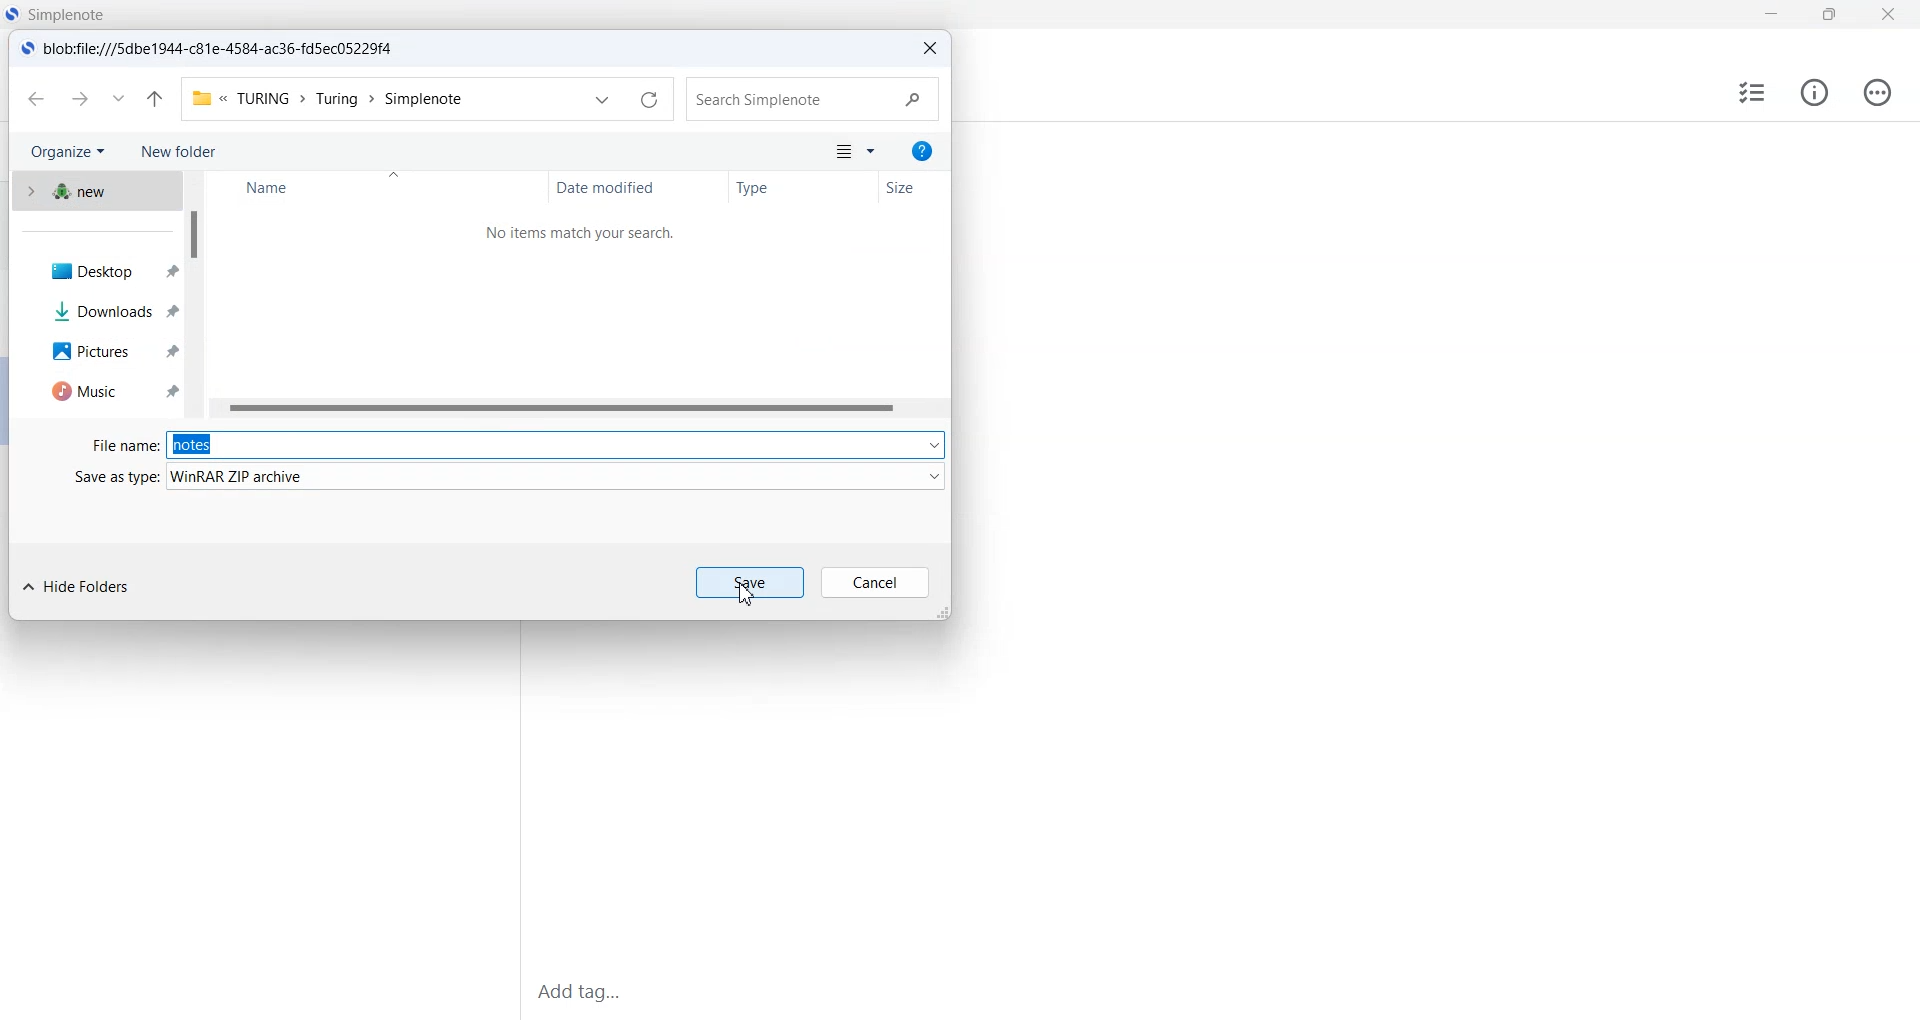 The image size is (1920, 1020). What do you see at coordinates (56, 14) in the screenshot?
I see `Simplenote` at bounding box center [56, 14].